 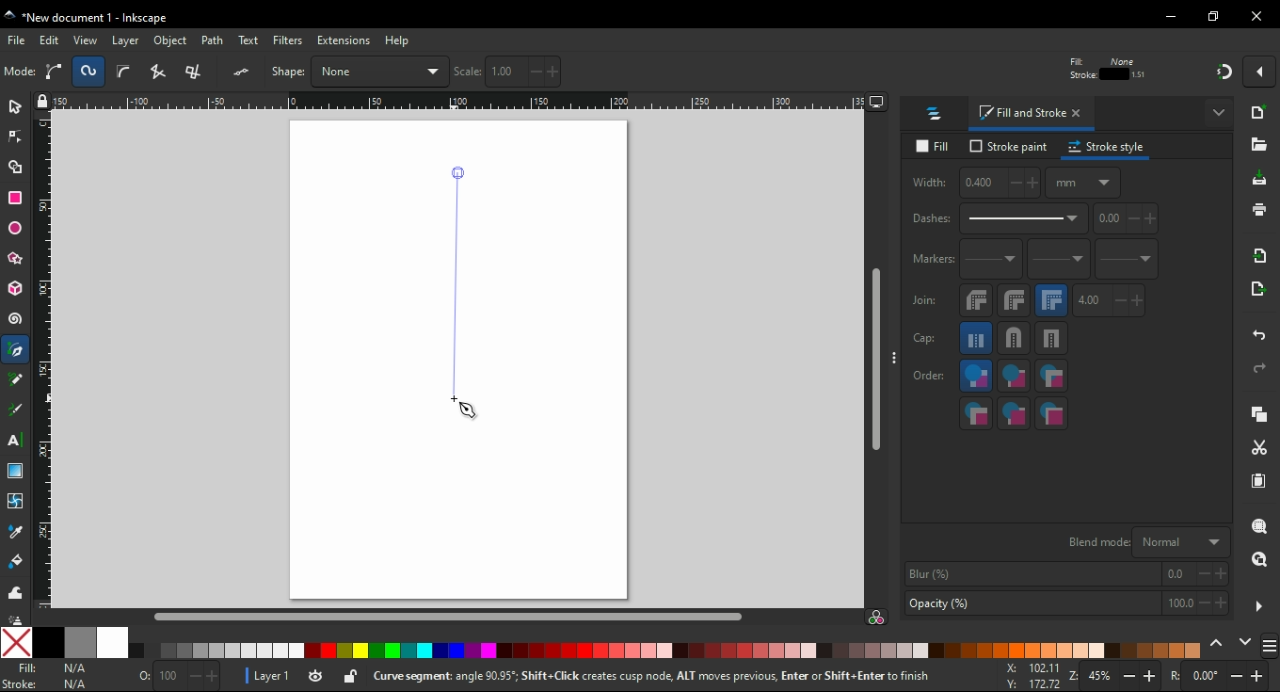 What do you see at coordinates (1176, 70) in the screenshot?
I see `move pattern along wit the objects` at bounding box center [1176, 70].